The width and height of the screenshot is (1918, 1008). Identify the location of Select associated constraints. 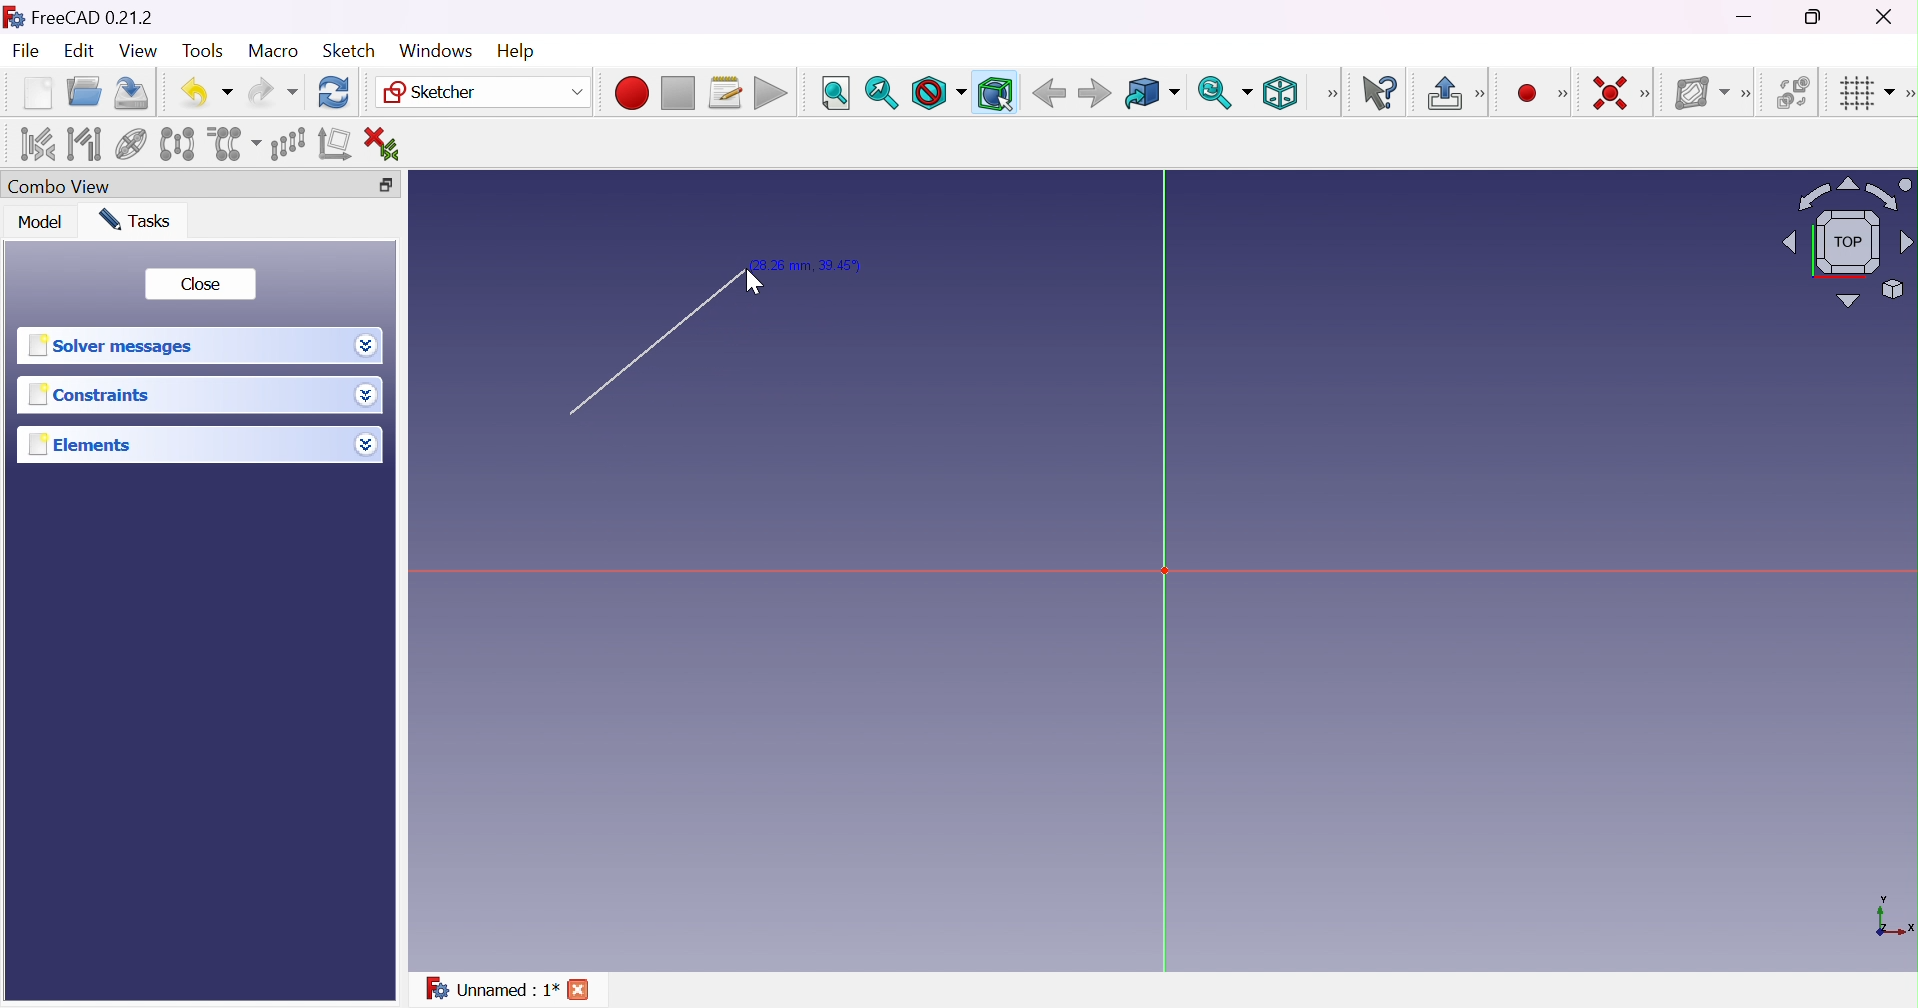
(36, 144).